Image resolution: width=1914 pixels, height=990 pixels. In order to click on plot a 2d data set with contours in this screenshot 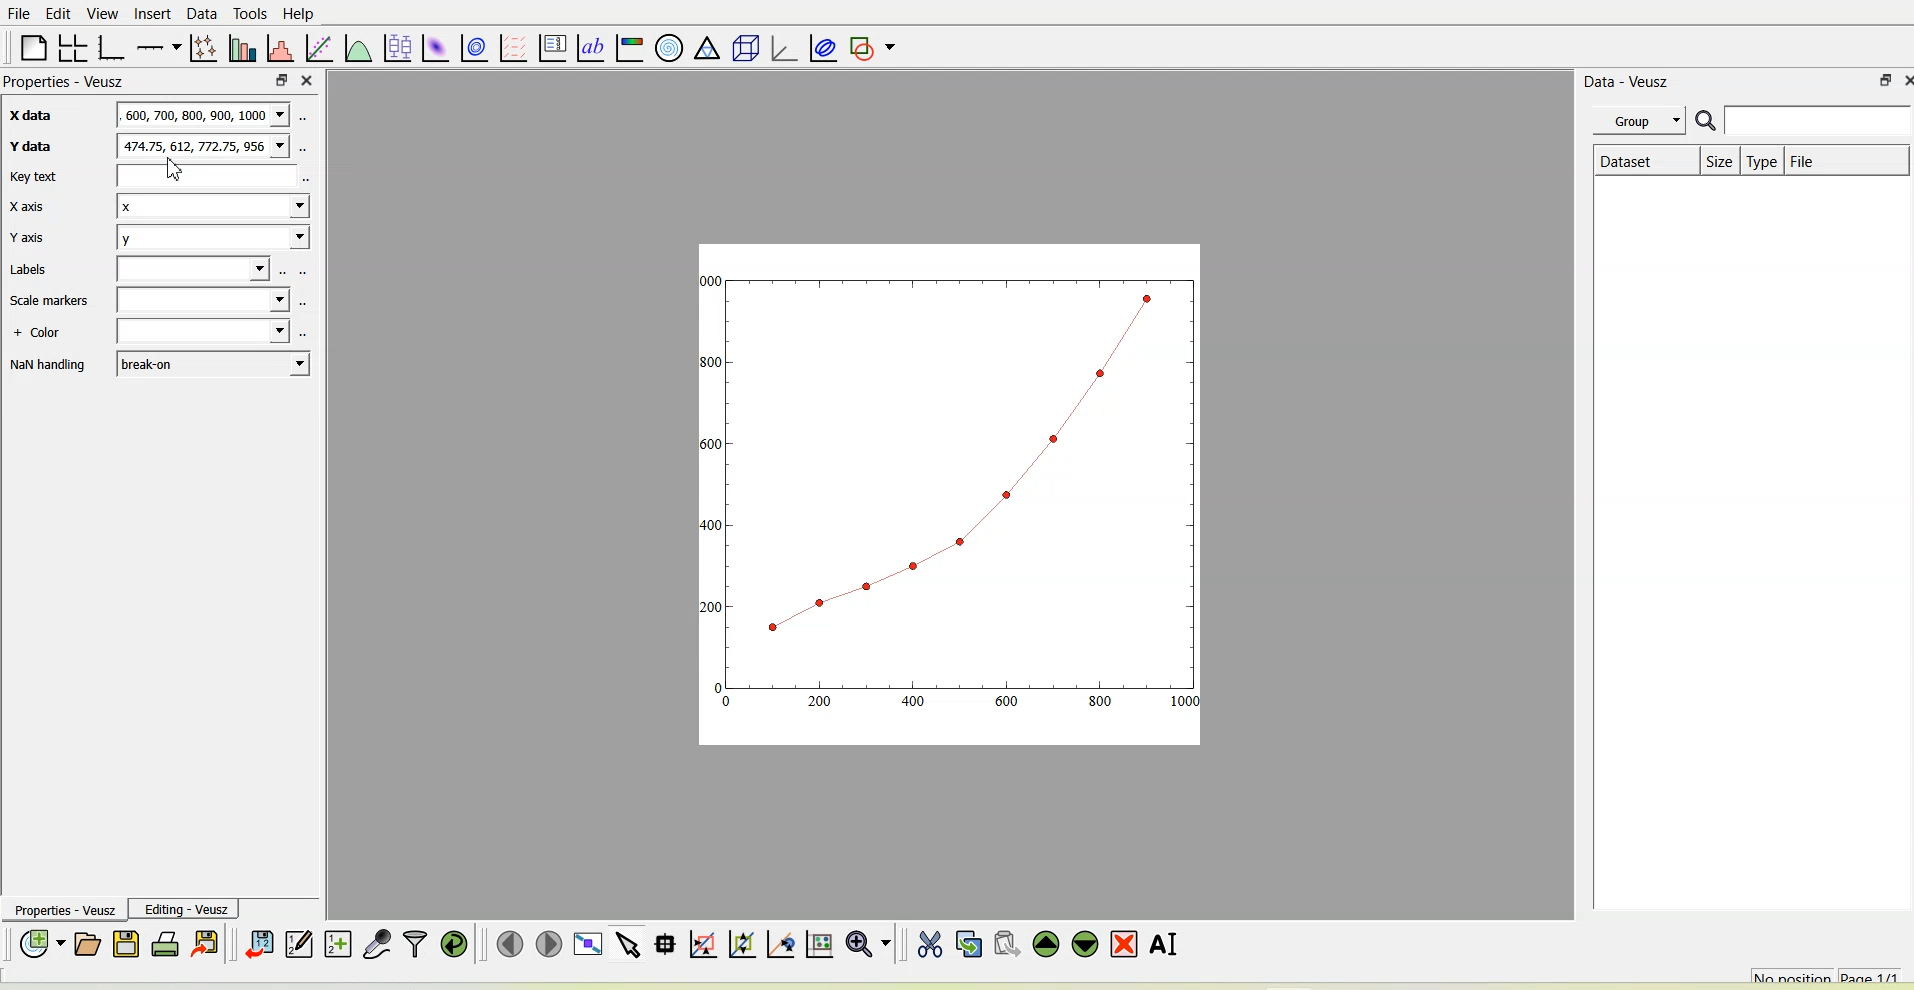, I will do `click(473, 48)`.